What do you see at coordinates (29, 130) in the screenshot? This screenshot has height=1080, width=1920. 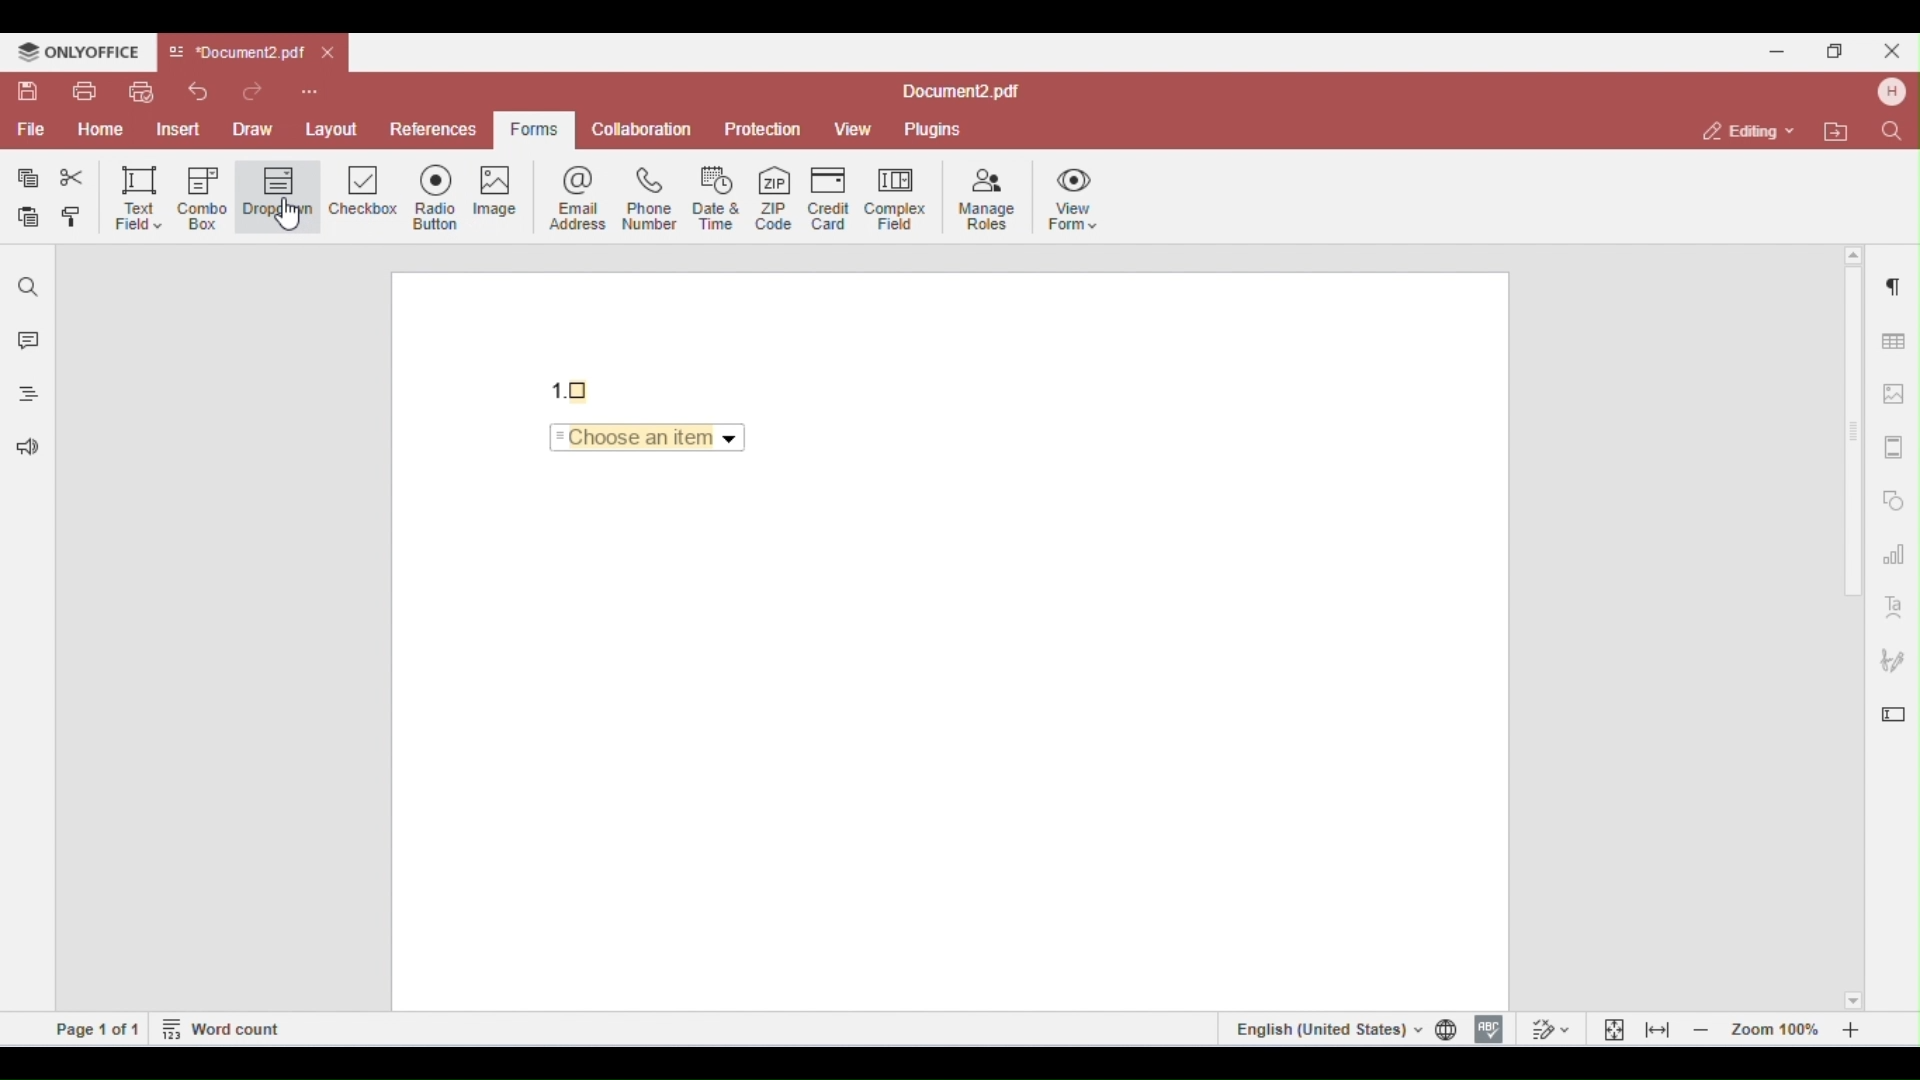 I see `file` at bounding box center [29, 130].